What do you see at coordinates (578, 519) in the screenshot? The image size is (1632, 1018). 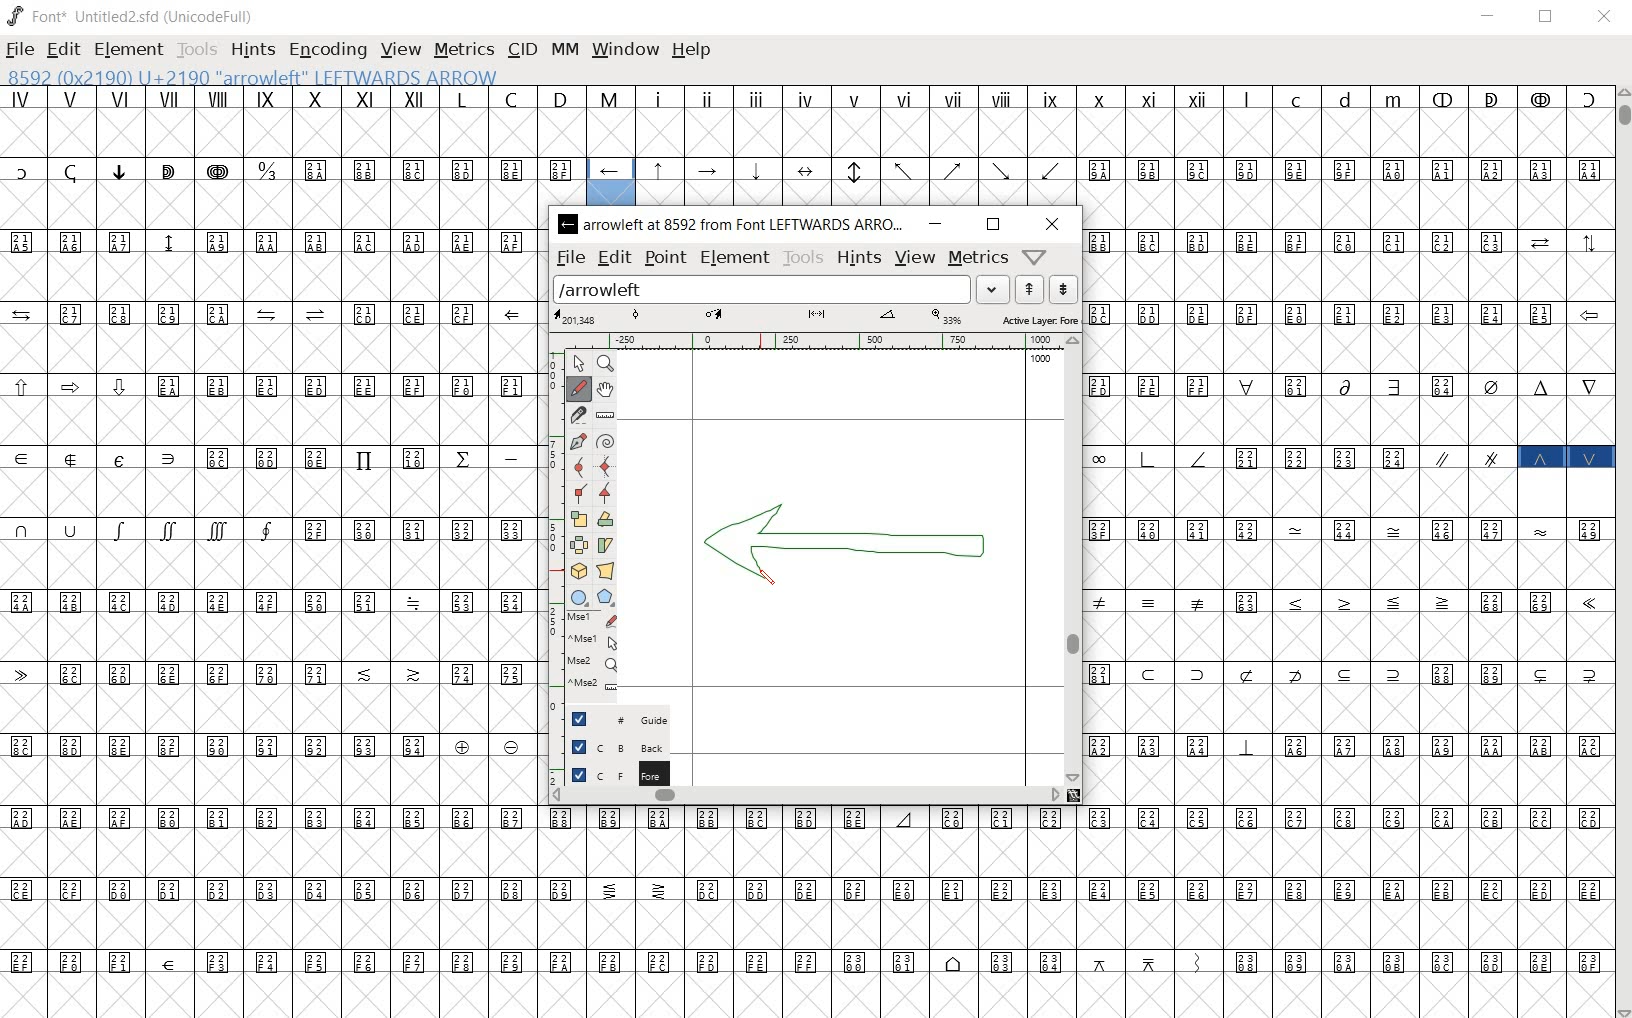 I see `scale the selection` at bounding box center [578, 519].